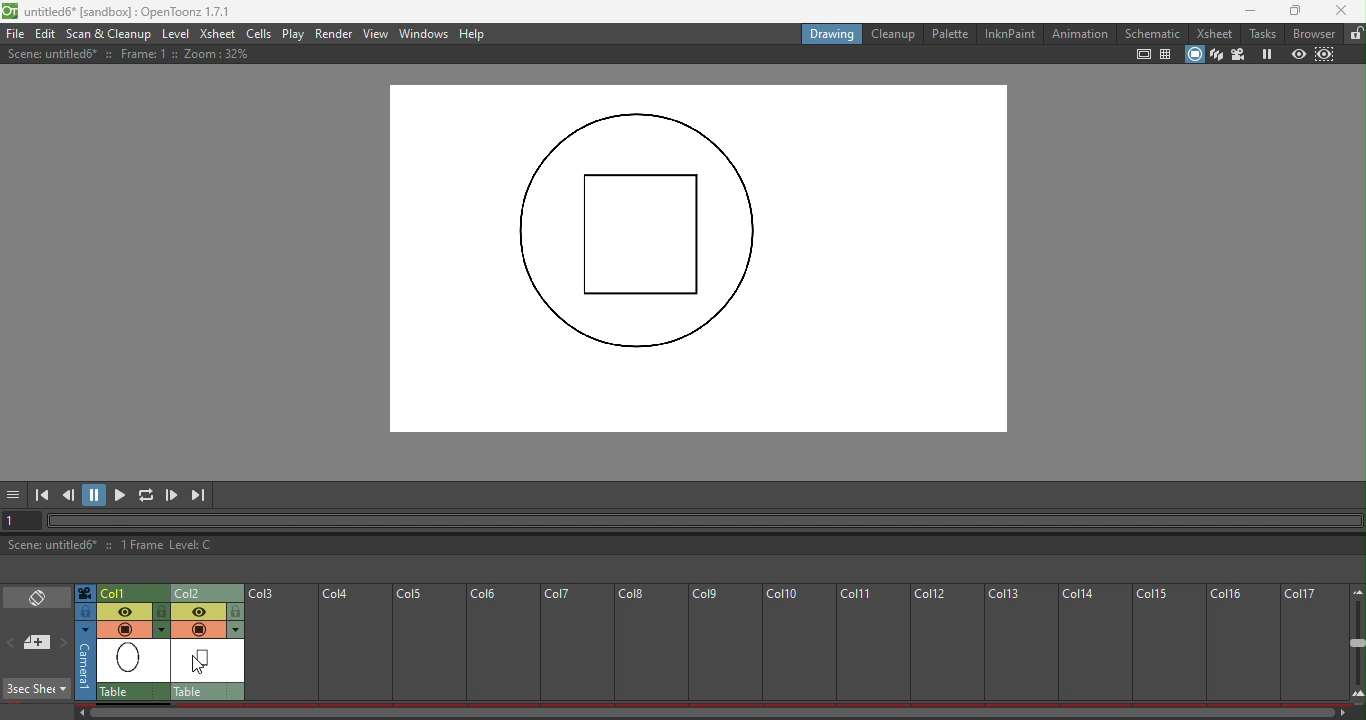  I want to click on Zoom out, so click(1356, 590).